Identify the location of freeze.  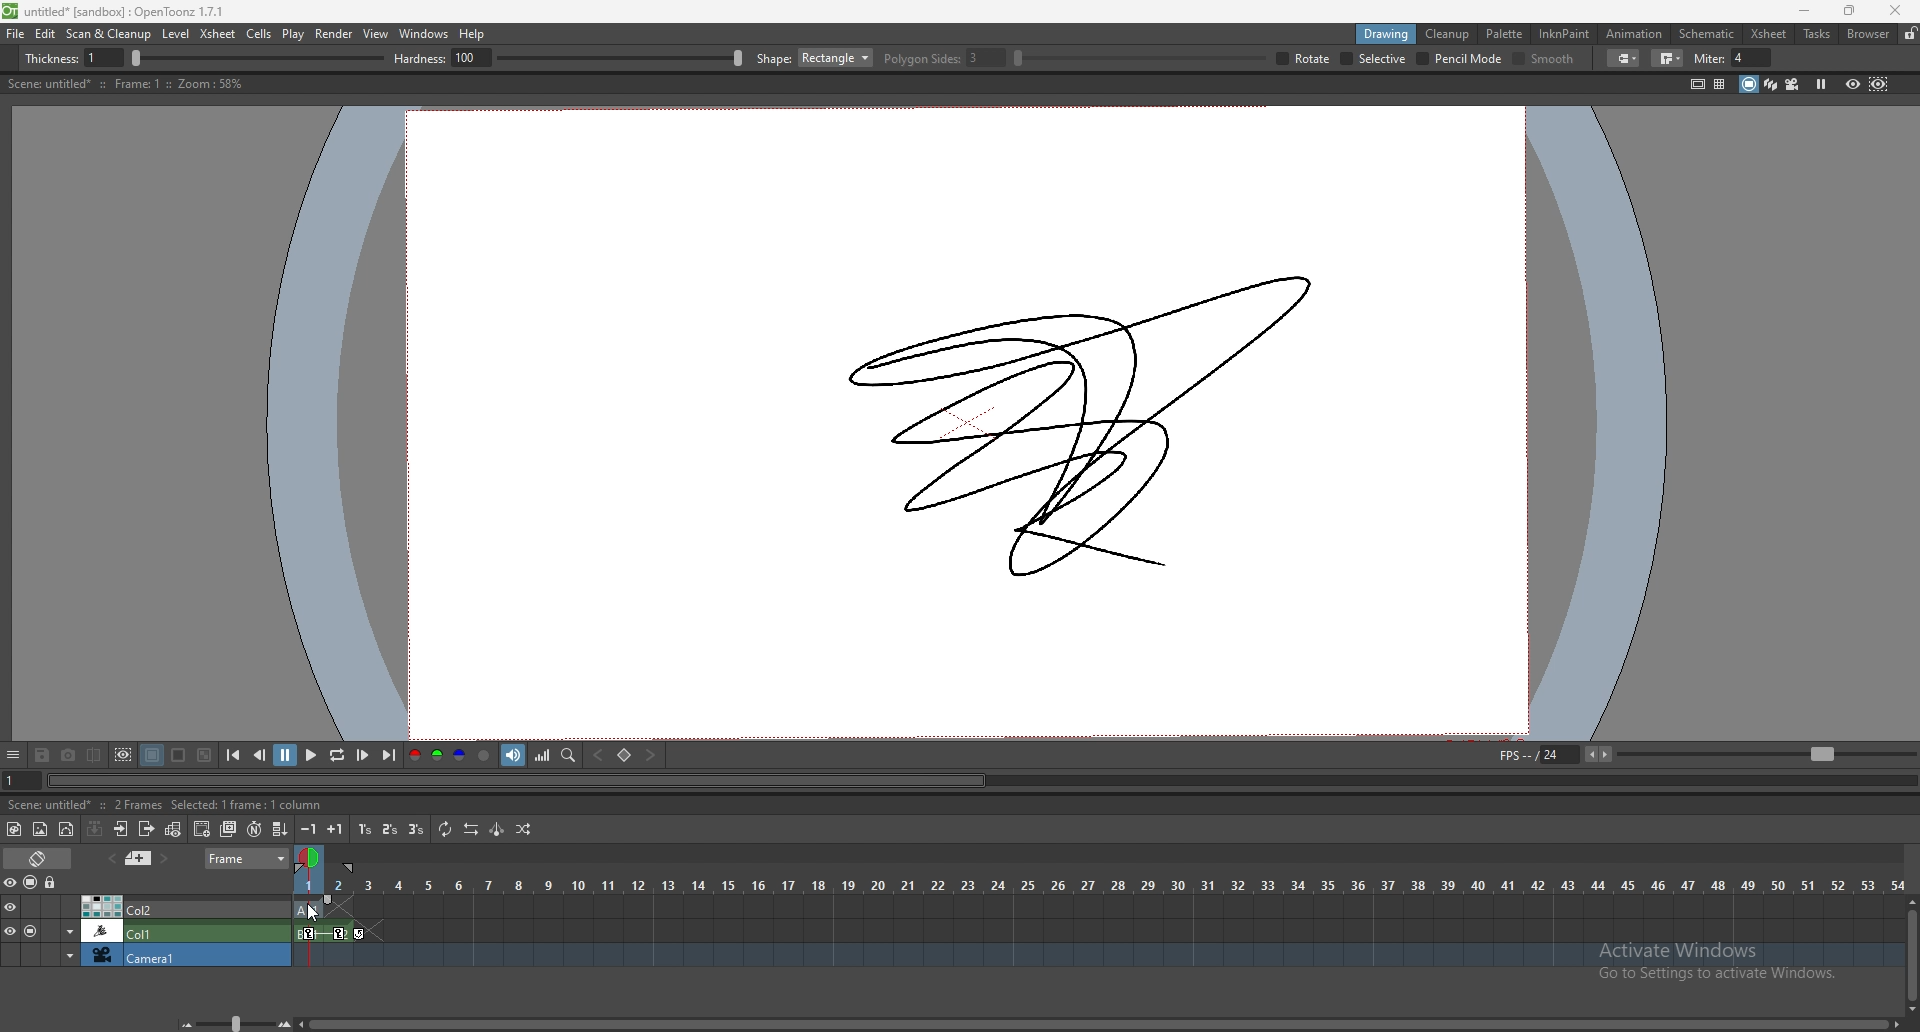
(1821, 83).